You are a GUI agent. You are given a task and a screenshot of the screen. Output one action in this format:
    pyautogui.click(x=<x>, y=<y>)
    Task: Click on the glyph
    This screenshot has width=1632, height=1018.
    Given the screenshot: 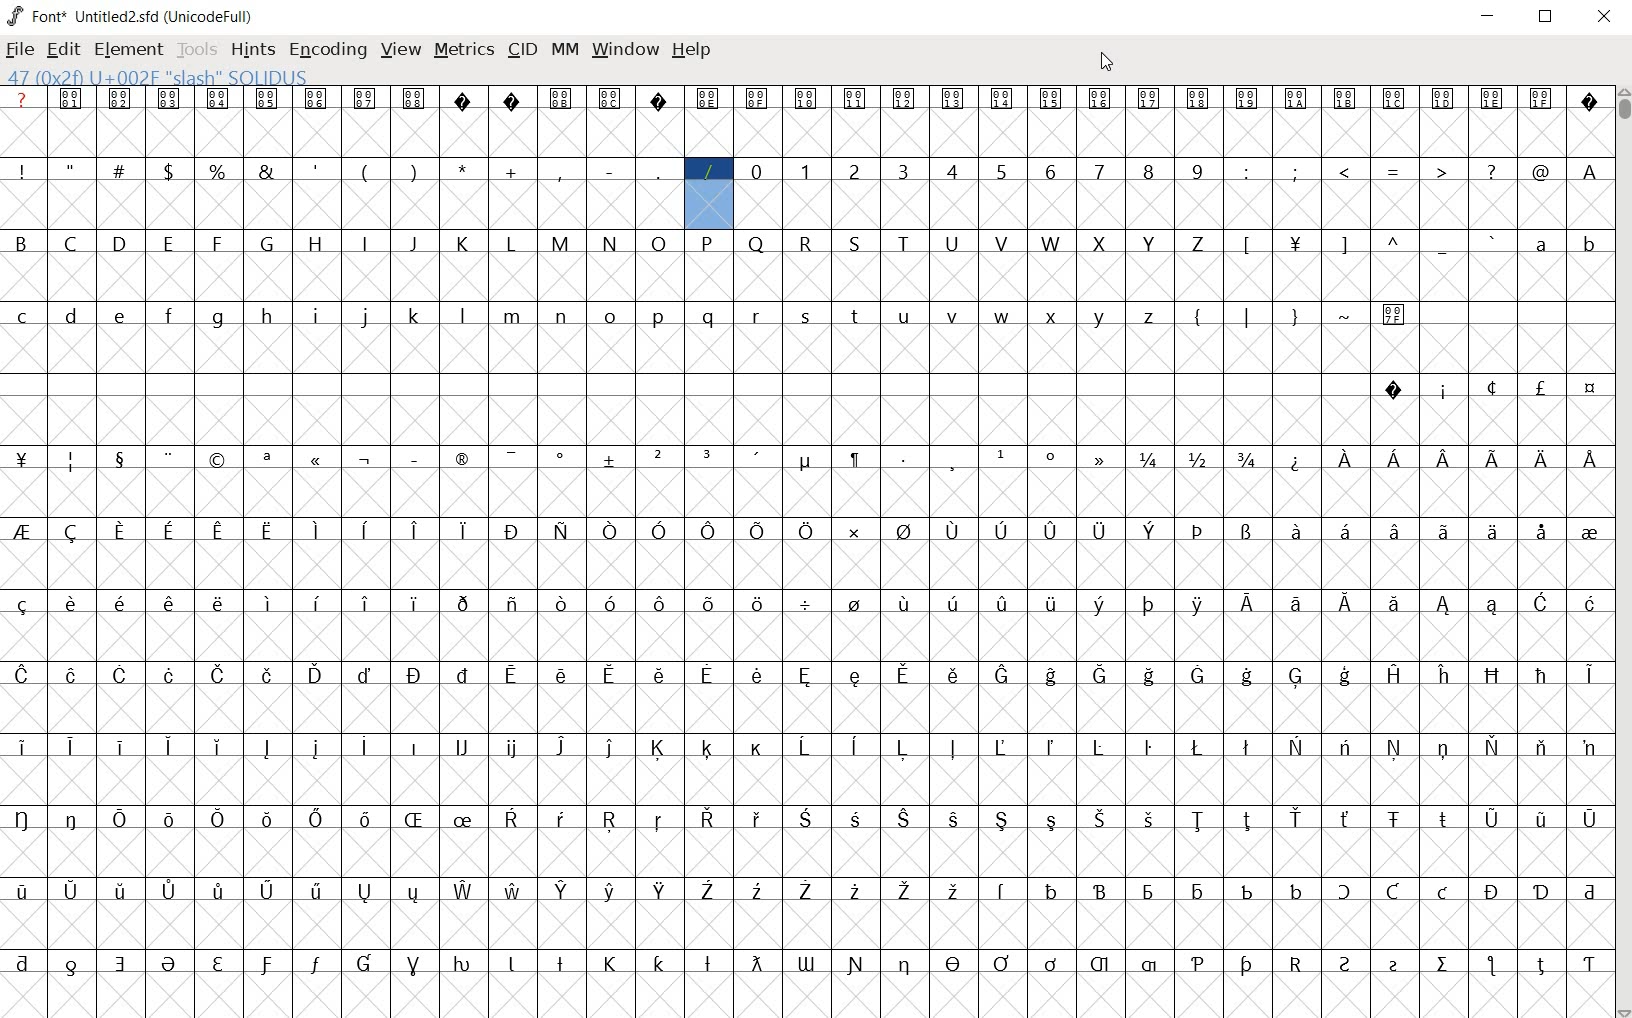 What is the action you would take?
    pyautogui.click(x=806, y=676)
    